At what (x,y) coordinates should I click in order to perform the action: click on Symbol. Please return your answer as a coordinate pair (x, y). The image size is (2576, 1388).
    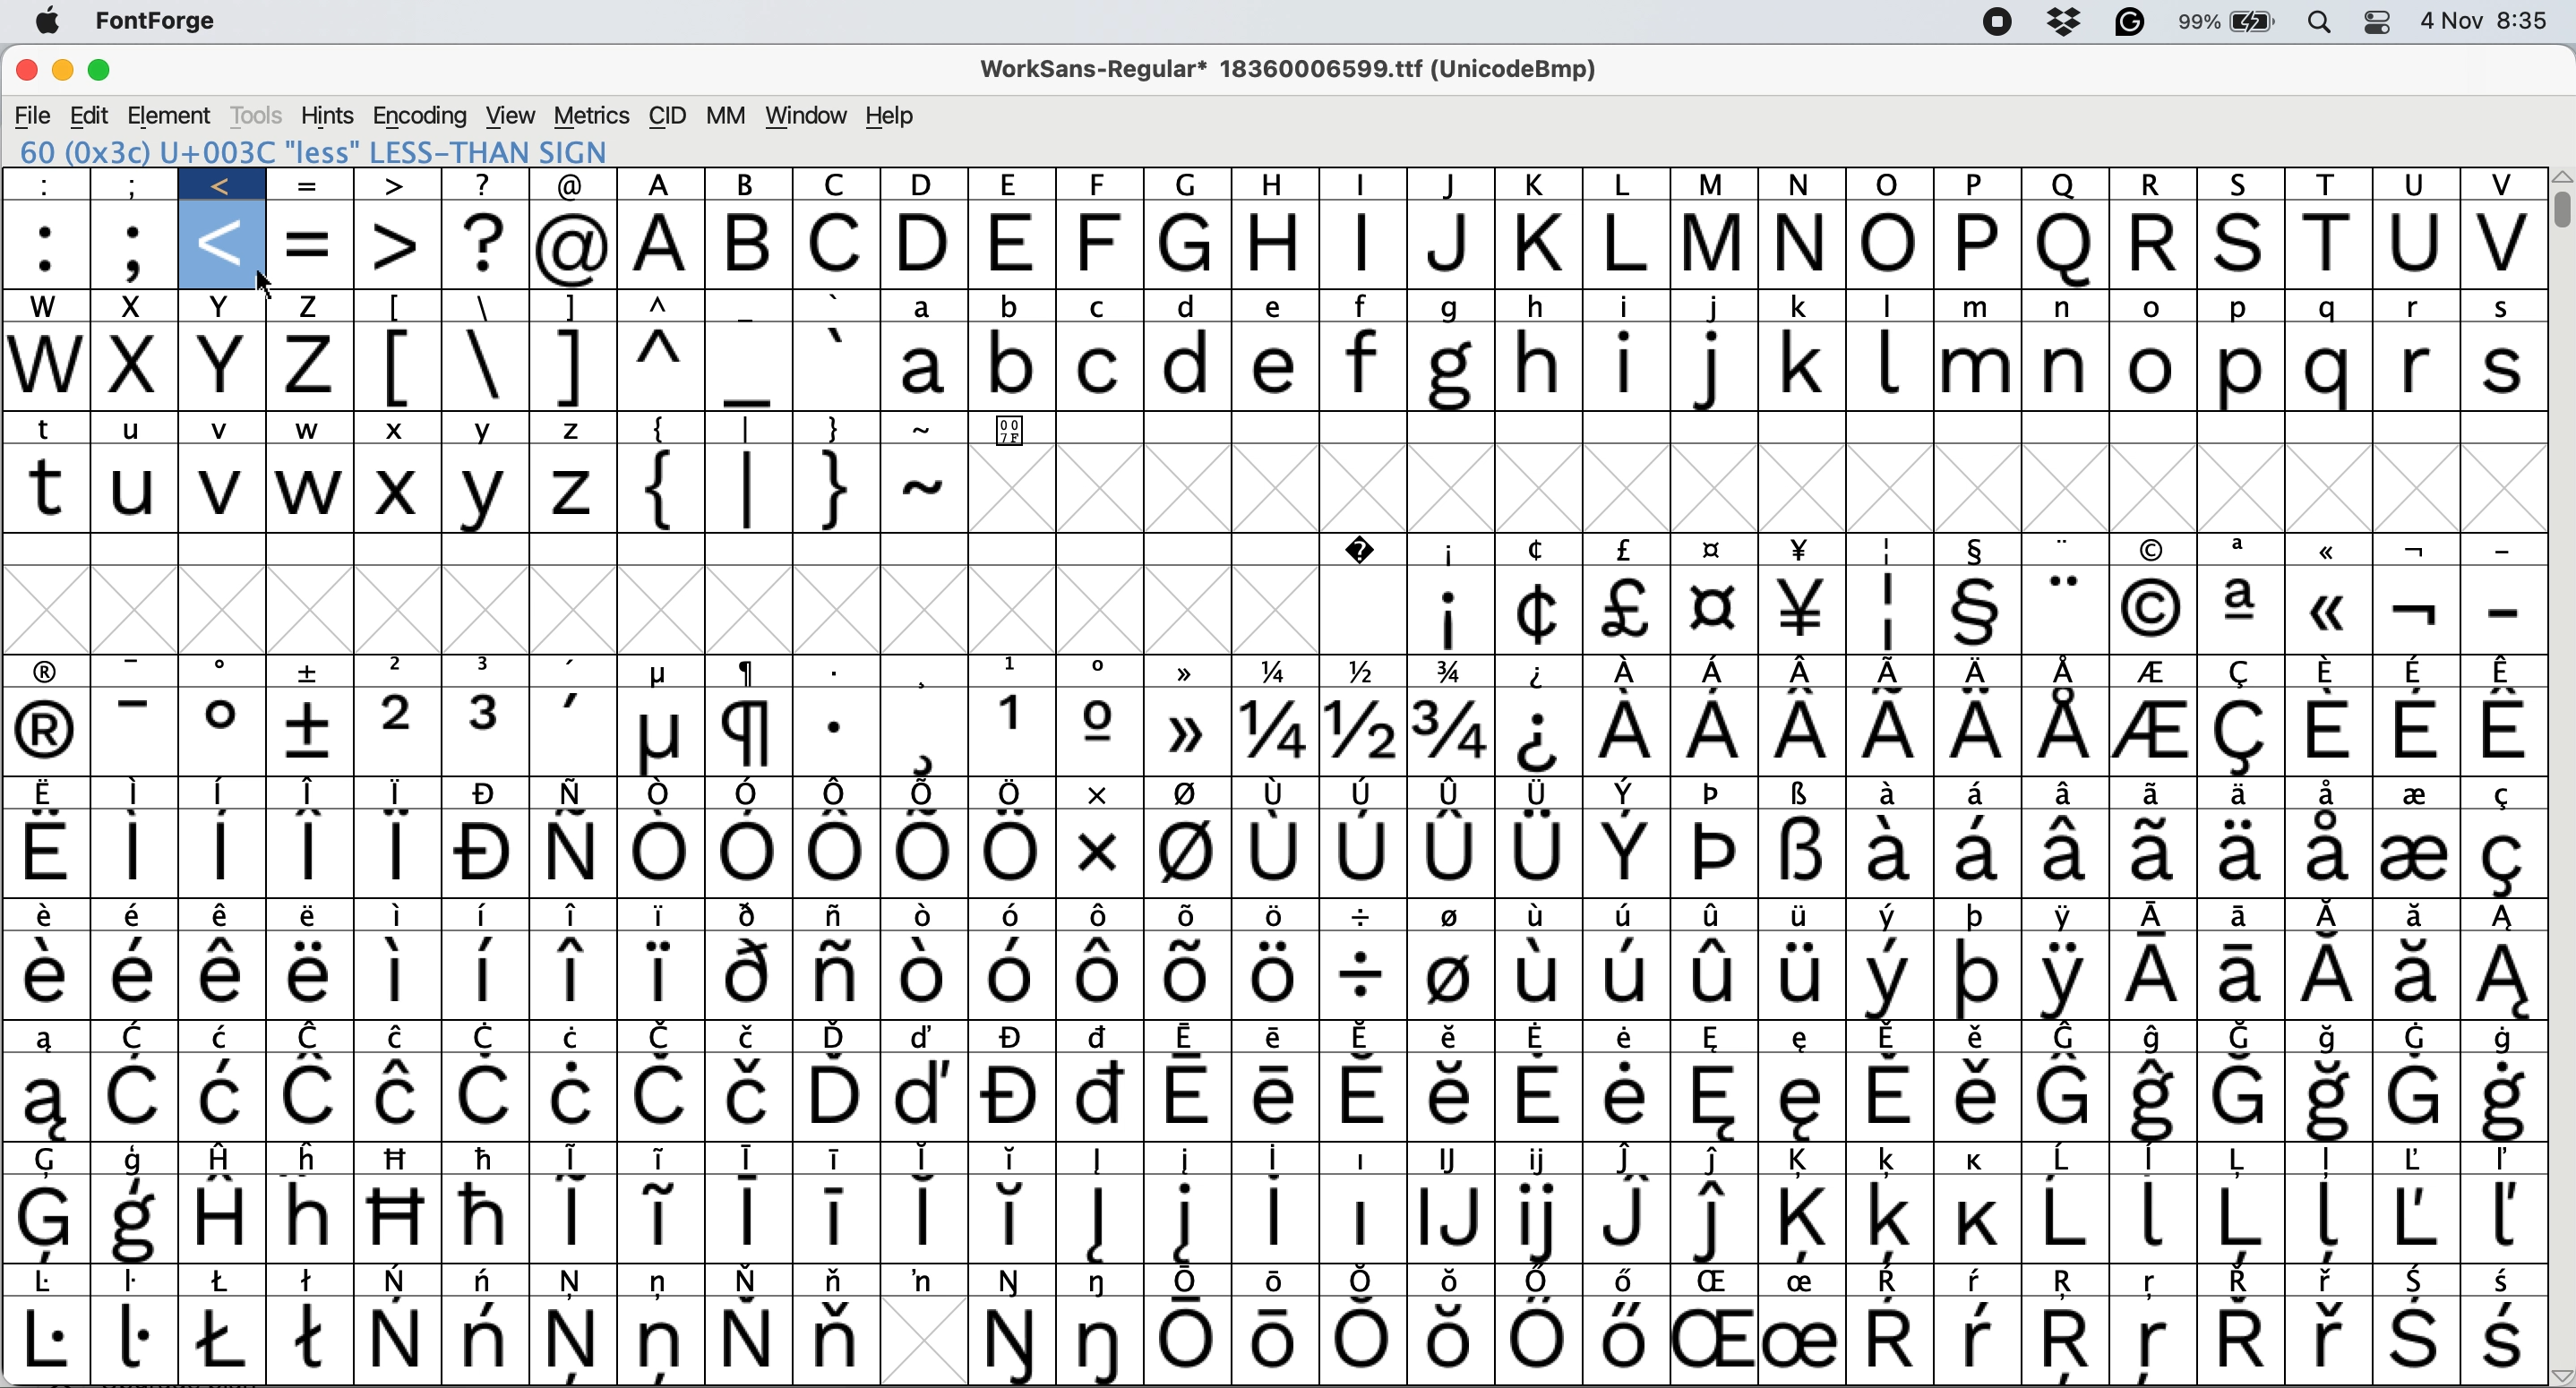
    Looking at the image, I should click on (1715, 1282).